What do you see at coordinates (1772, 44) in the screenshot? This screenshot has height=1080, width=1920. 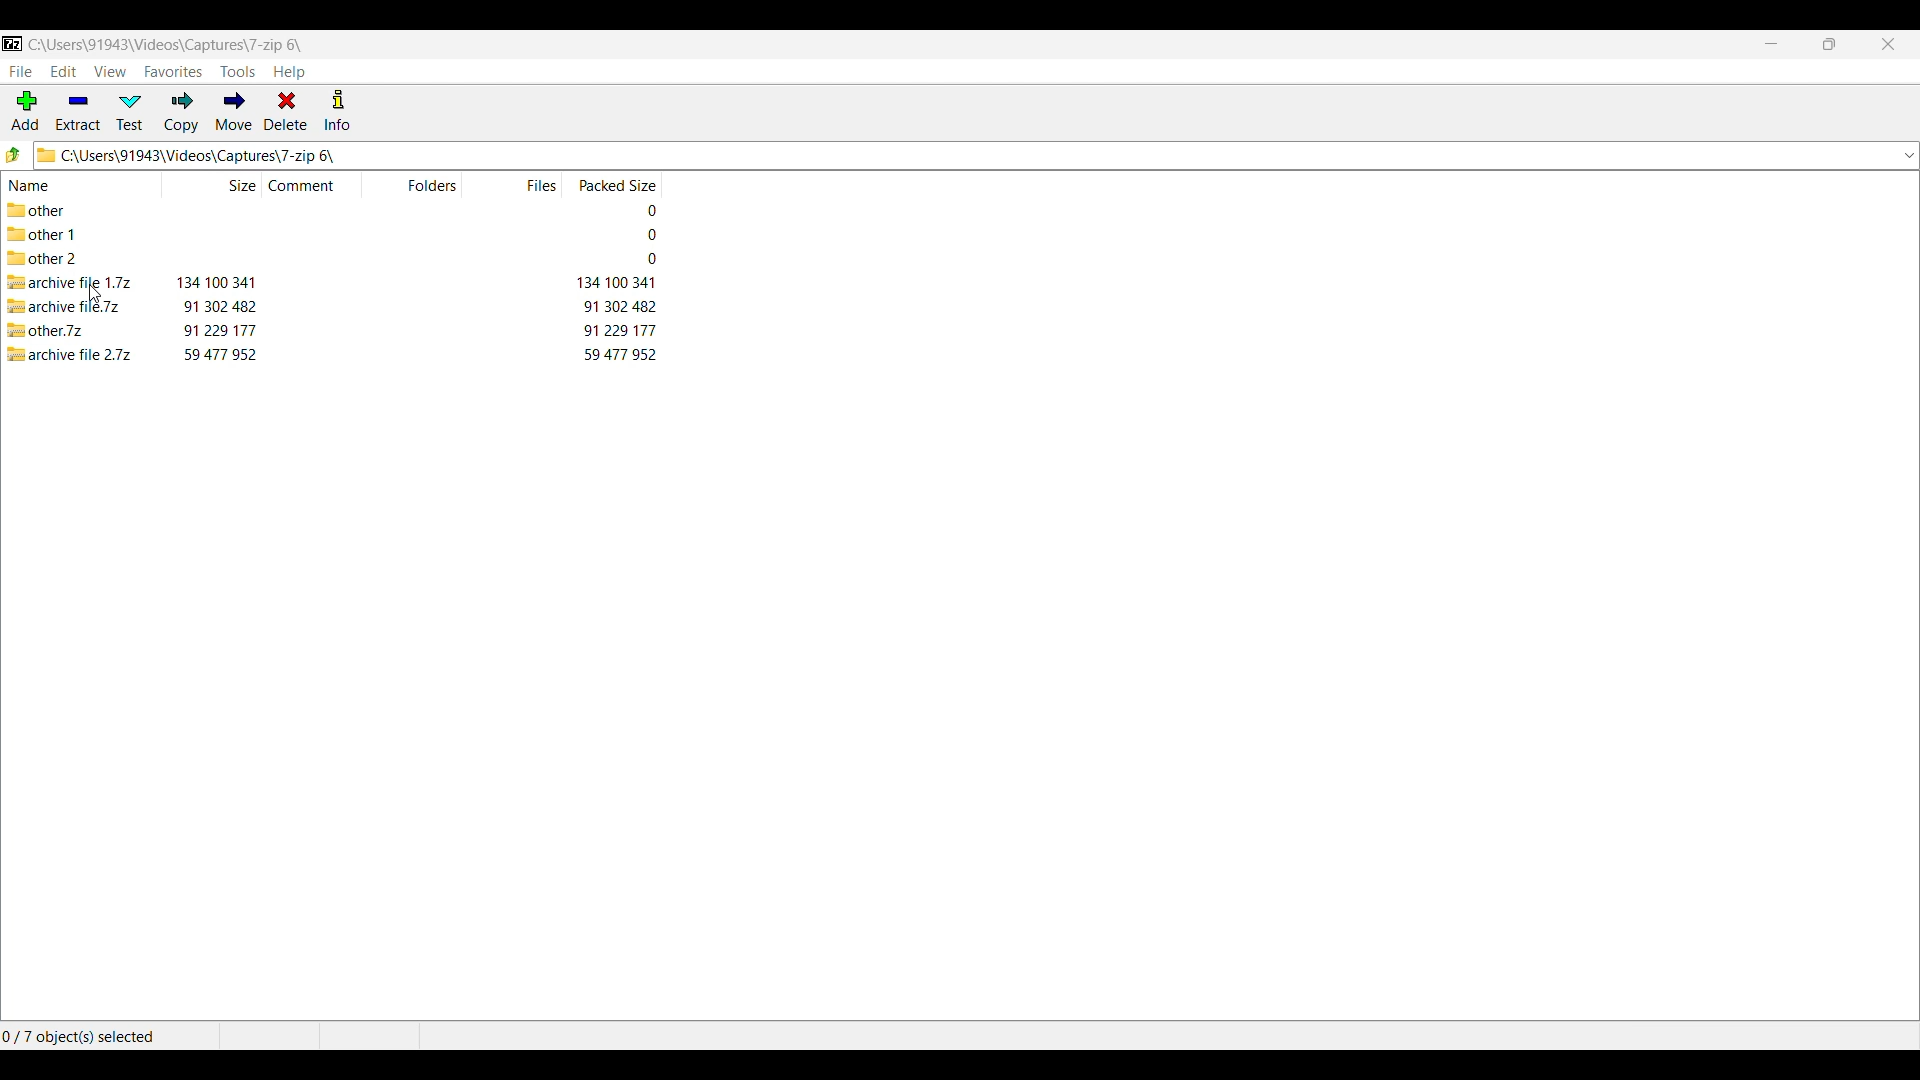 I see `Minimize` at bounding box center [1772, 44].